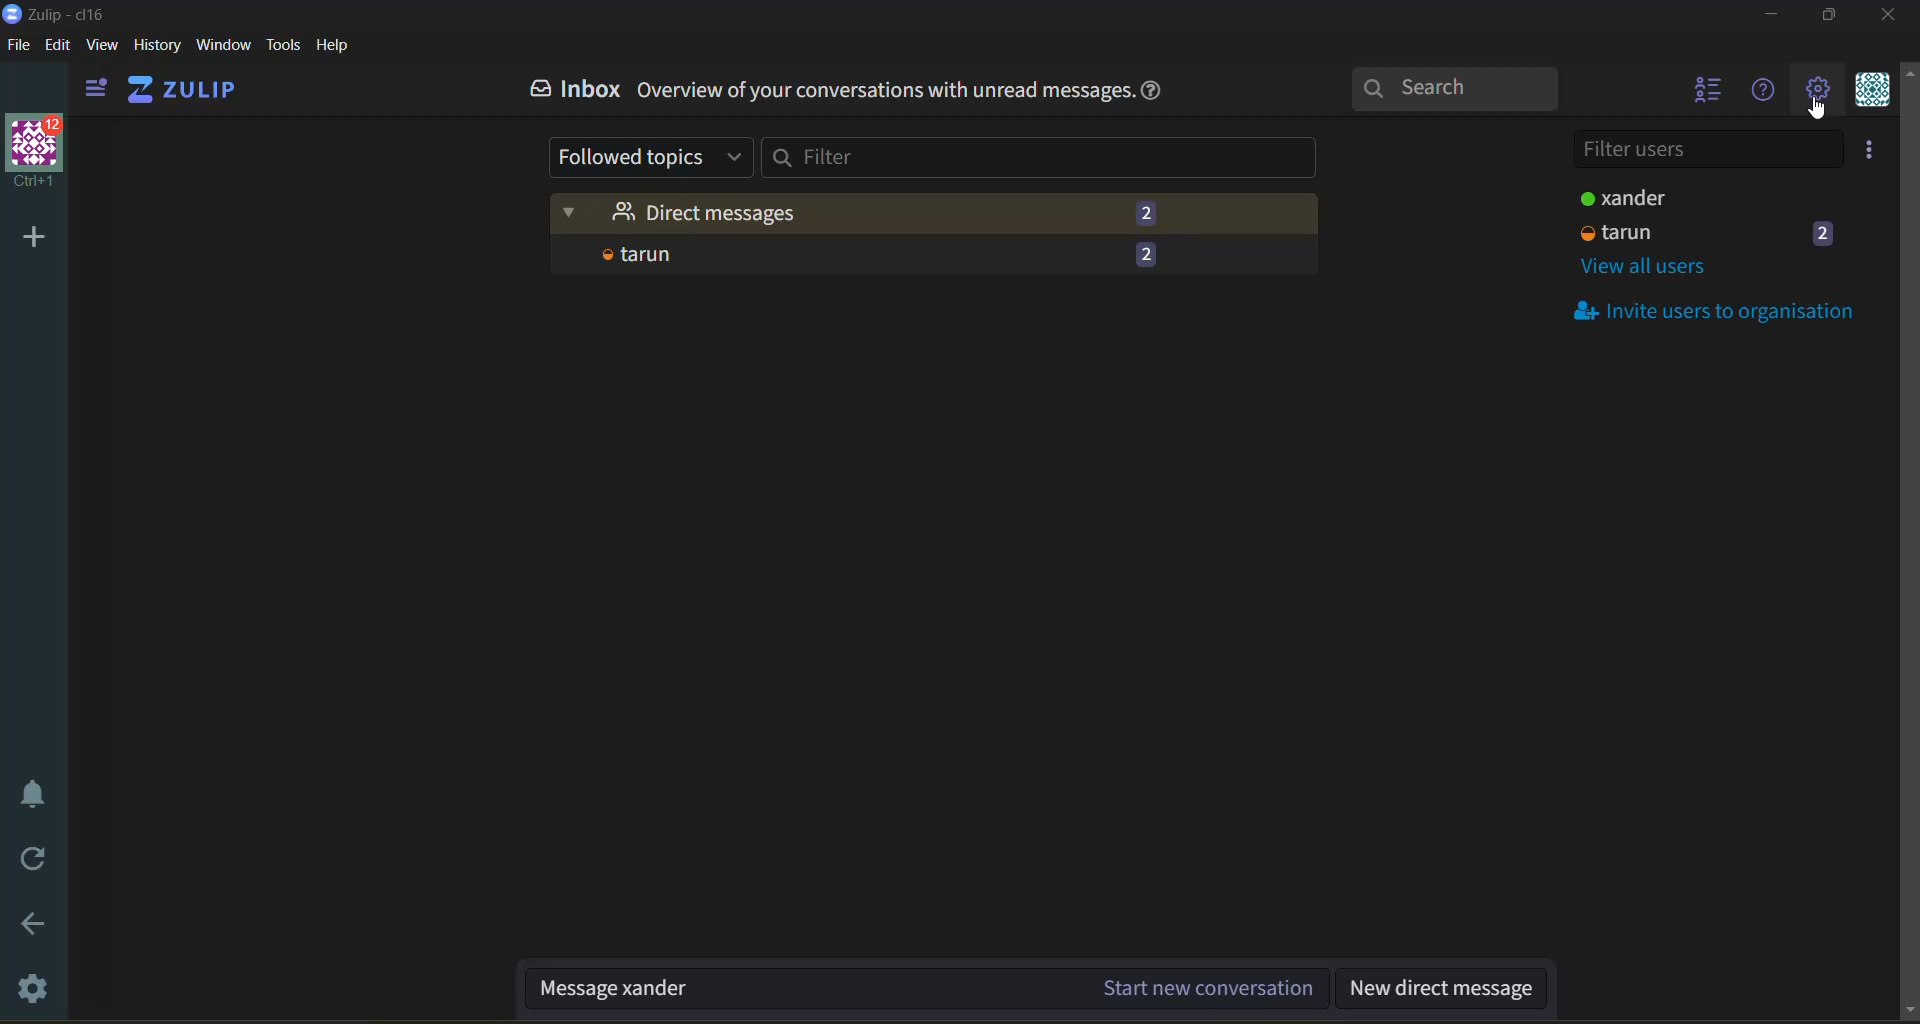 This screenshot has width=1920, height=1024. Describe the element at coordinates (1823, 112) in the screenshot. I see `cursor` at that location.